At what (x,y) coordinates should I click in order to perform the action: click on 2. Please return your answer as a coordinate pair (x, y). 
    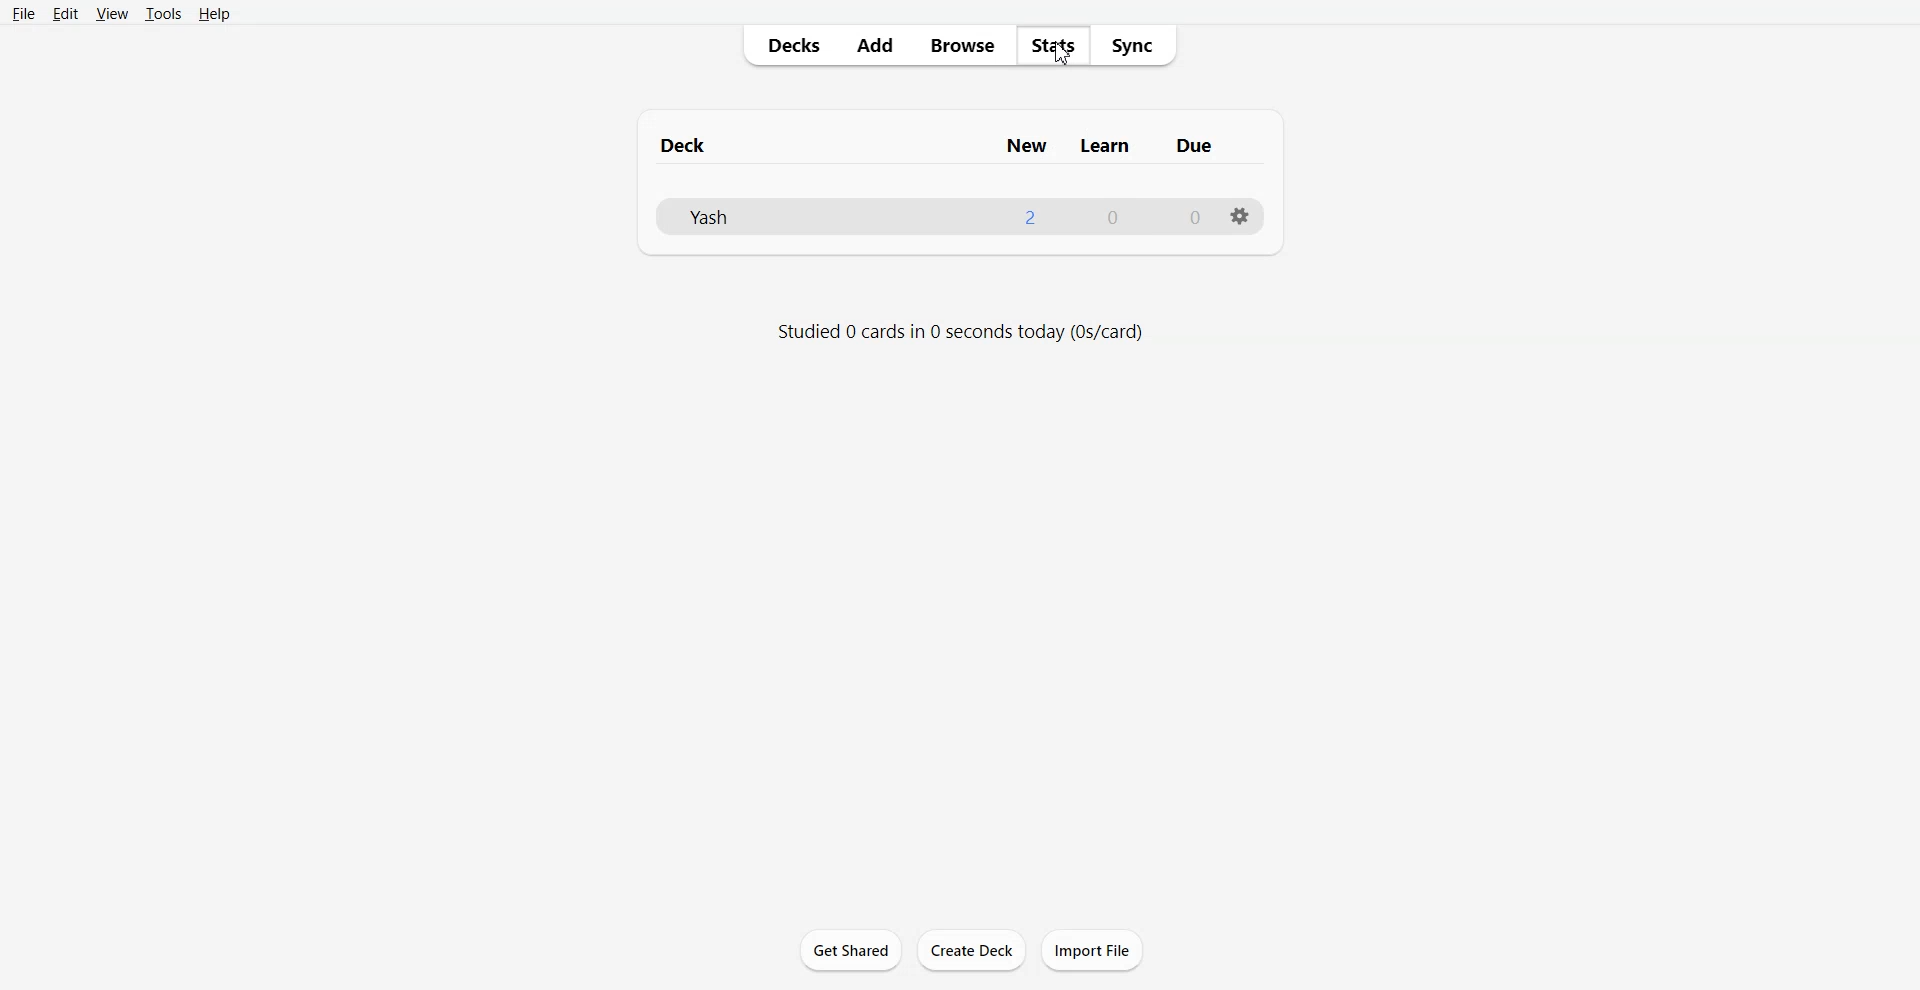
    Looking at the image, I should click on (1031, 217).